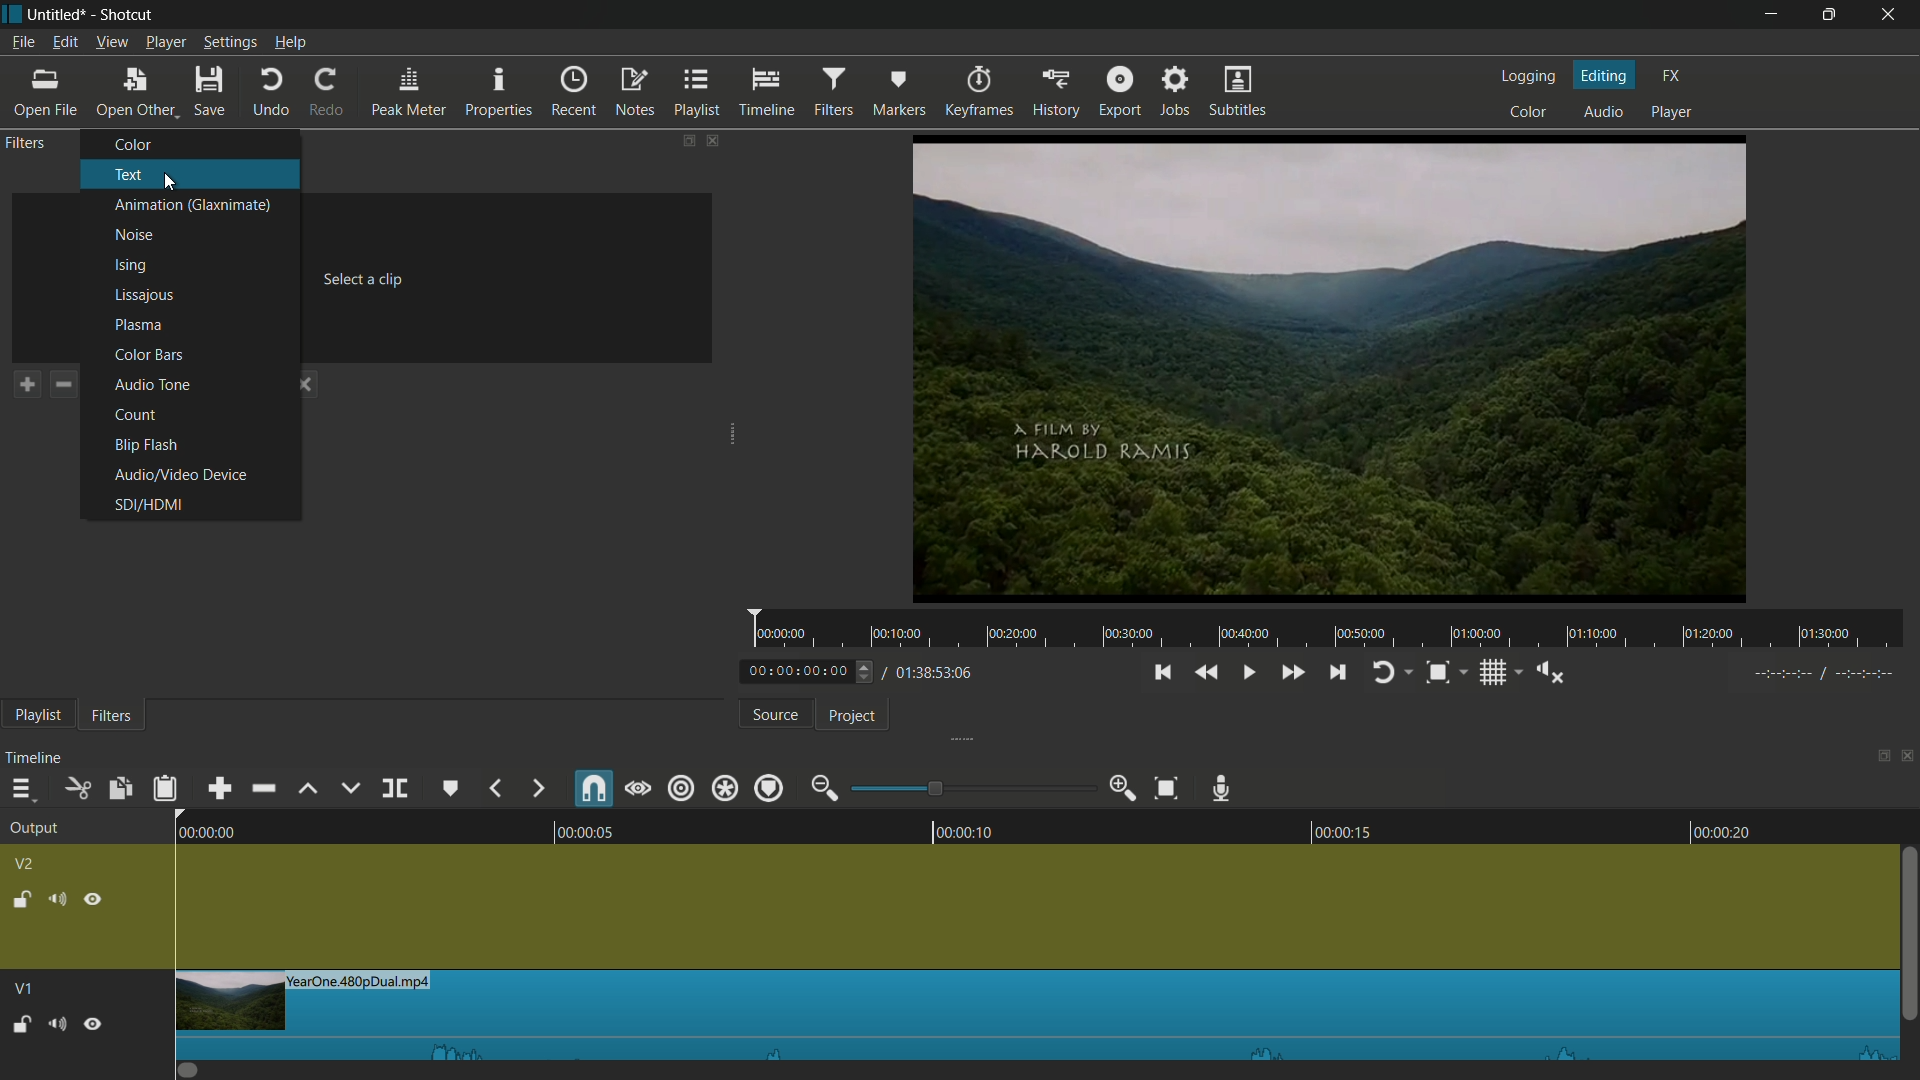 The image size is (1920, 1080). What do you see at coordinates (683, 789) in the screenshot?
I see `ripple` at bounding box center [683, 789].